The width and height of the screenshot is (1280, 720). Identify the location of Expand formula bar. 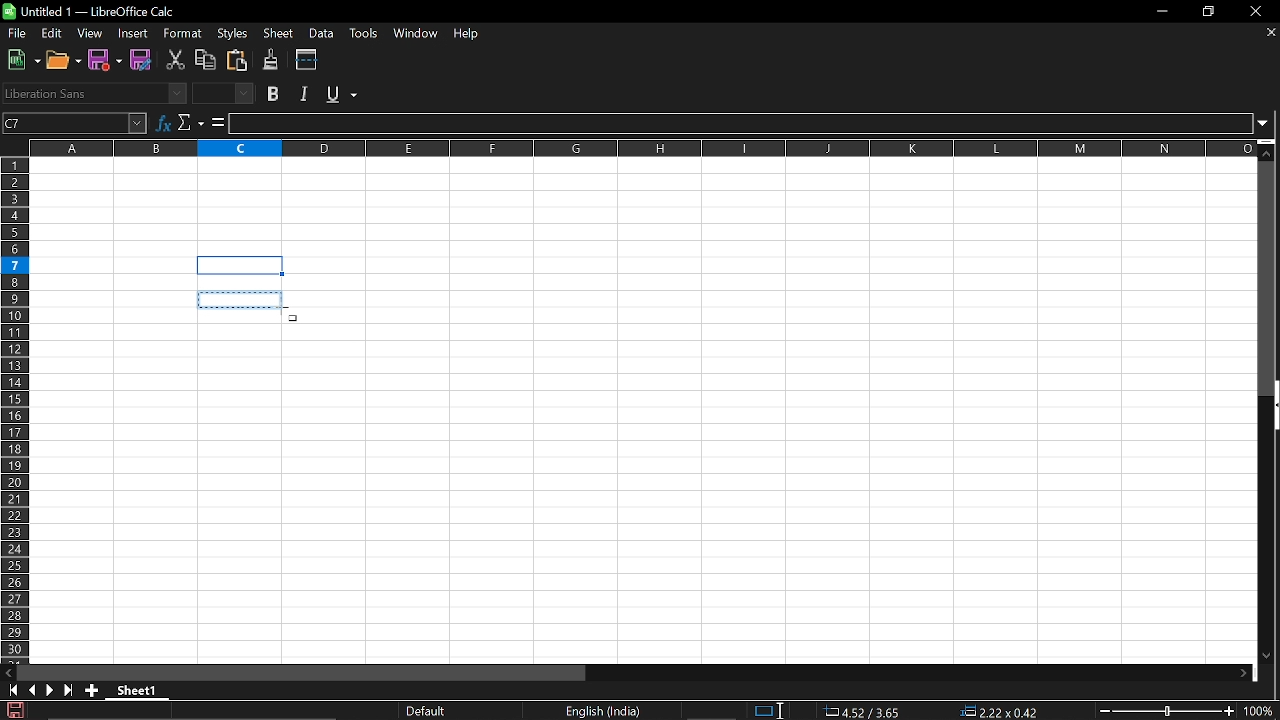
(1268, 124).